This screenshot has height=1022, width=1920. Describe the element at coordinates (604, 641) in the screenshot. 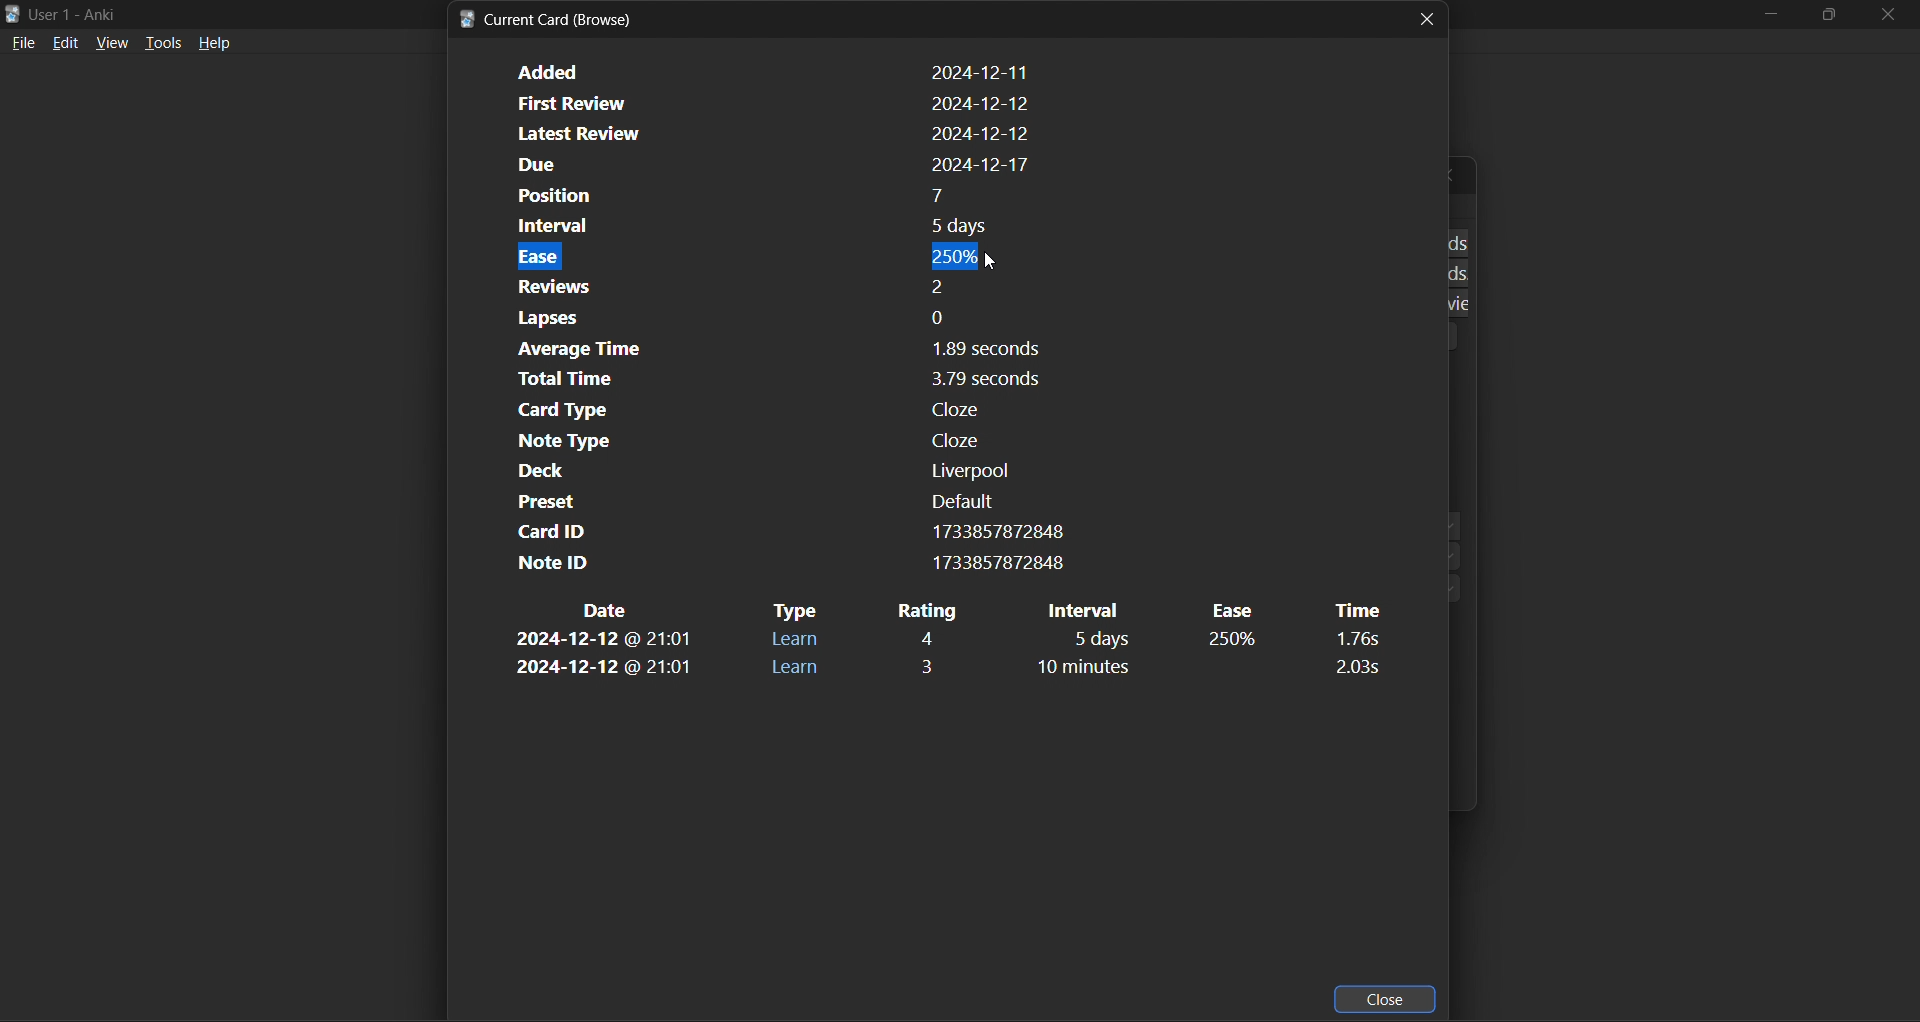

I see `date` at that location.